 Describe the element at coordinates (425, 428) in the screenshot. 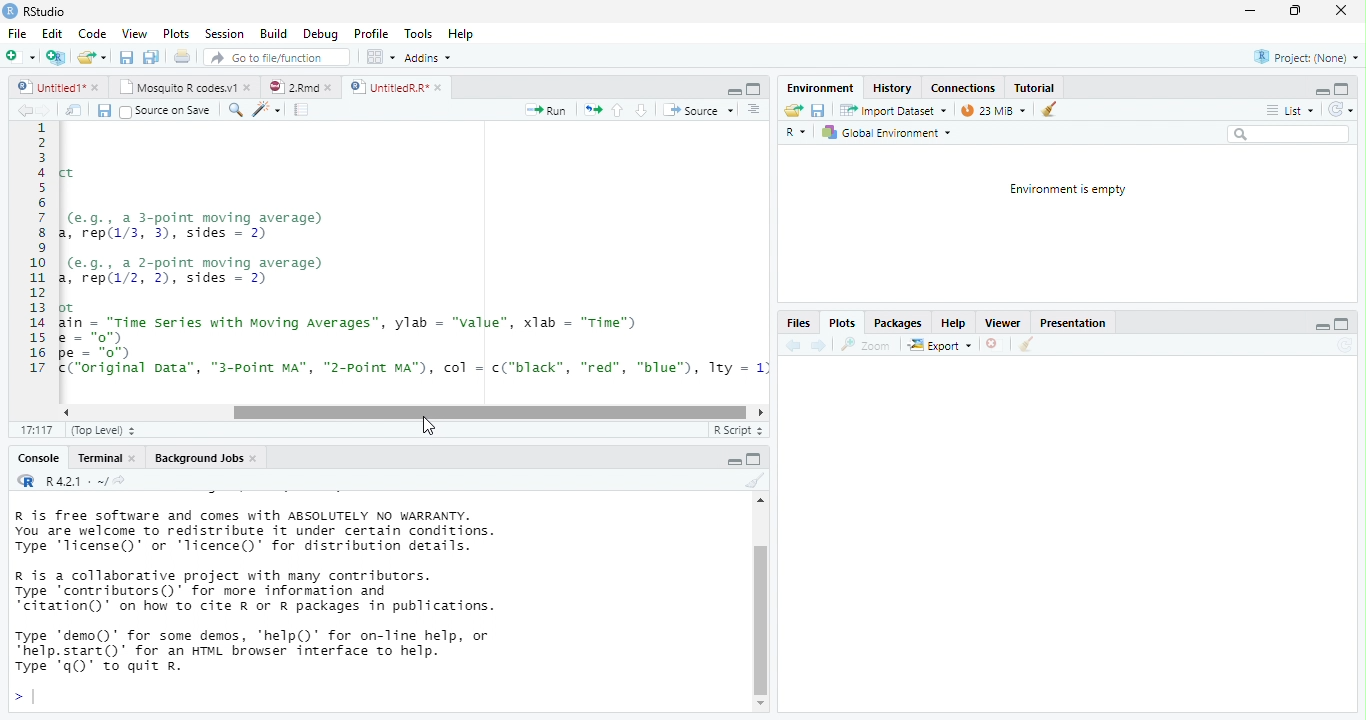

I see `cursor` at that location.